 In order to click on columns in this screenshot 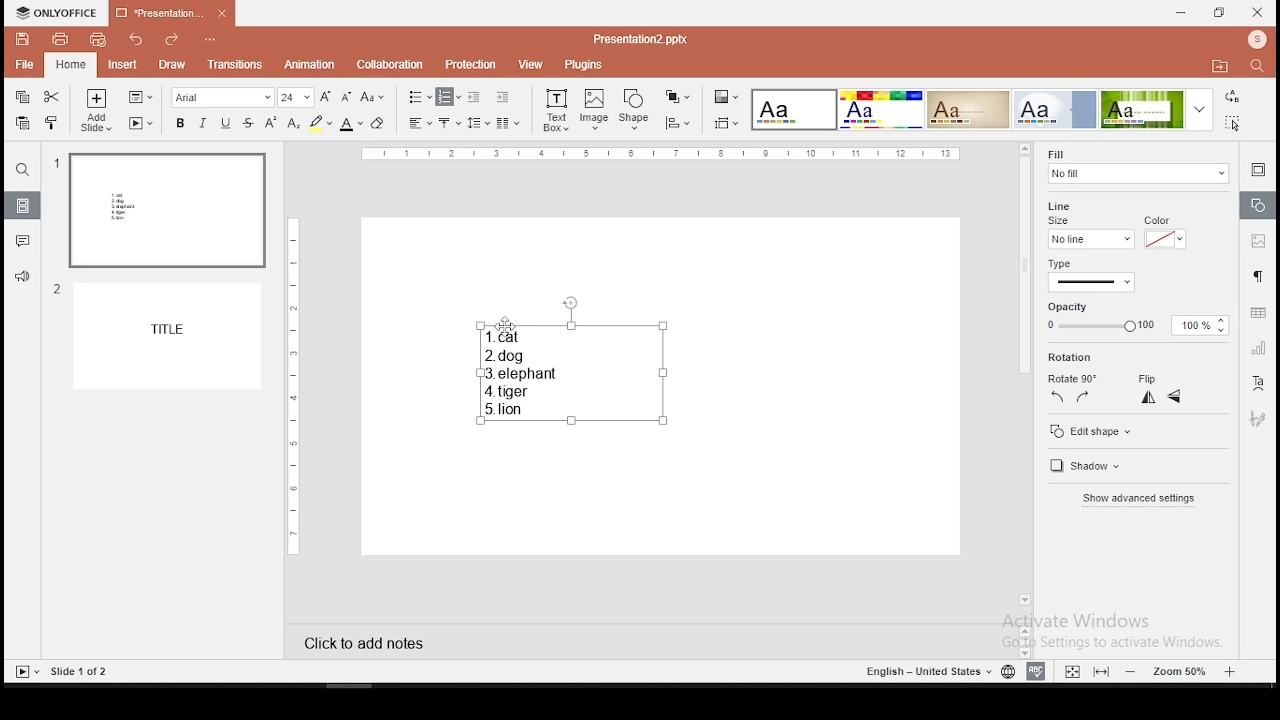, I will do `click(508, 122)`.